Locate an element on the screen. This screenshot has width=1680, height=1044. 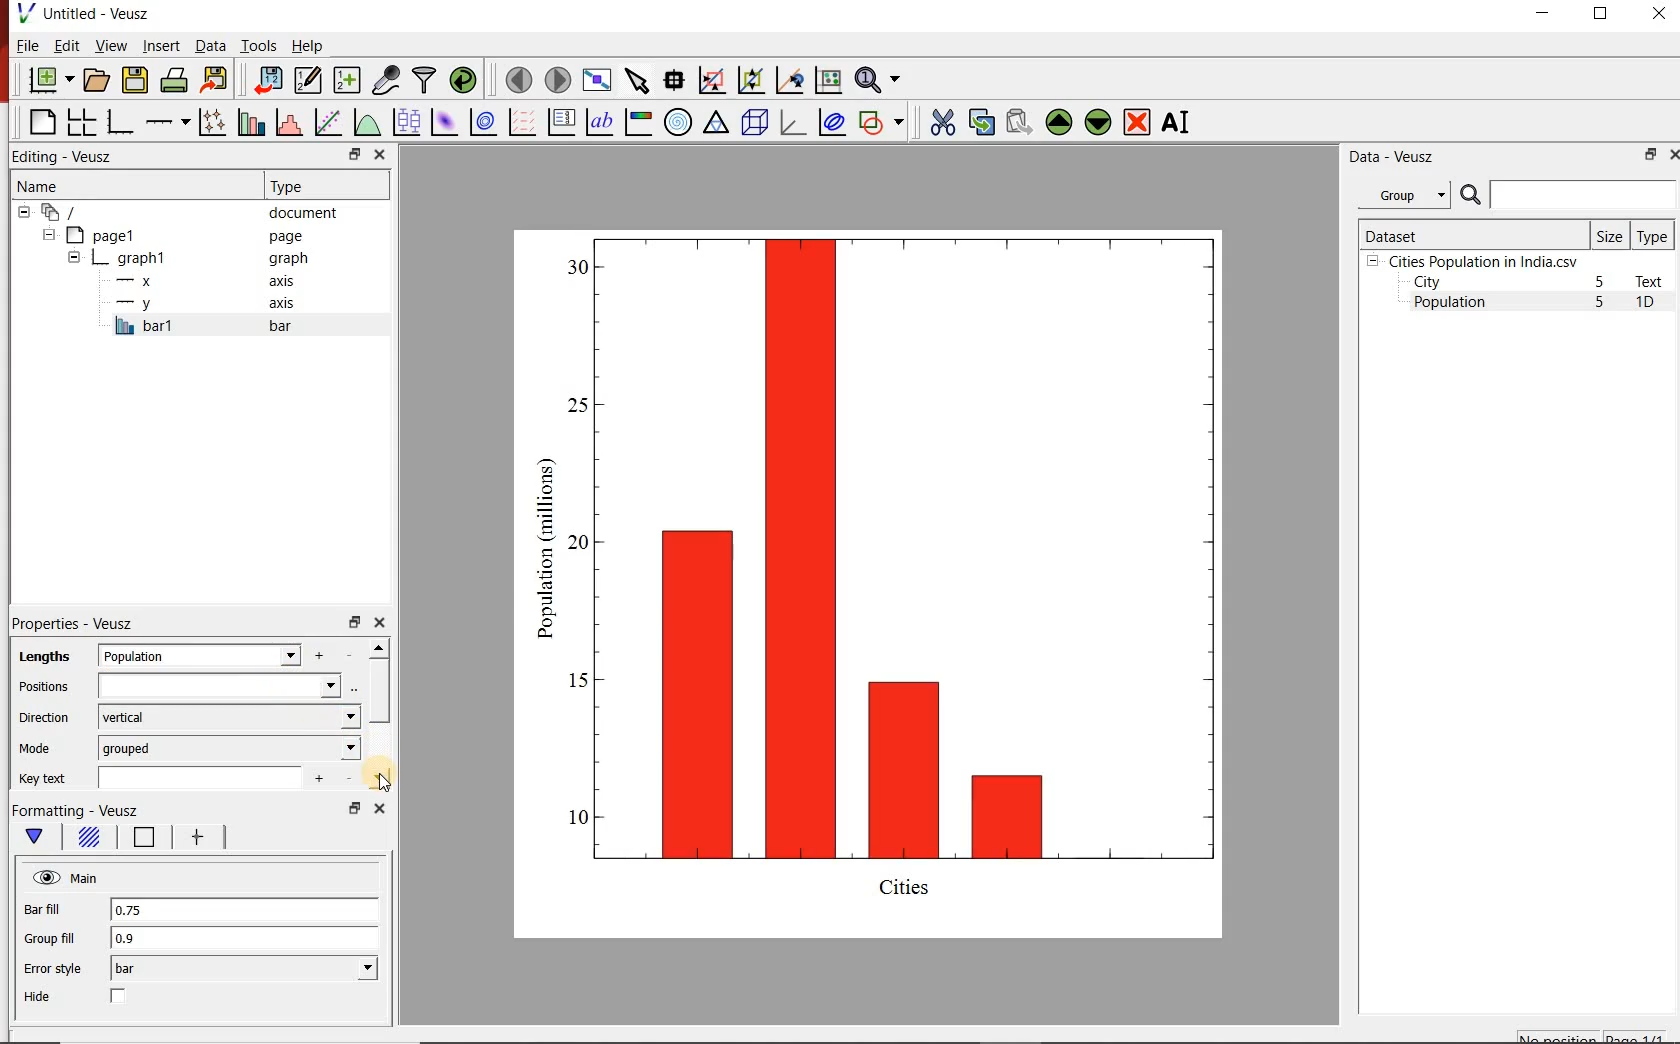
close is located at coordinates (379, 623).